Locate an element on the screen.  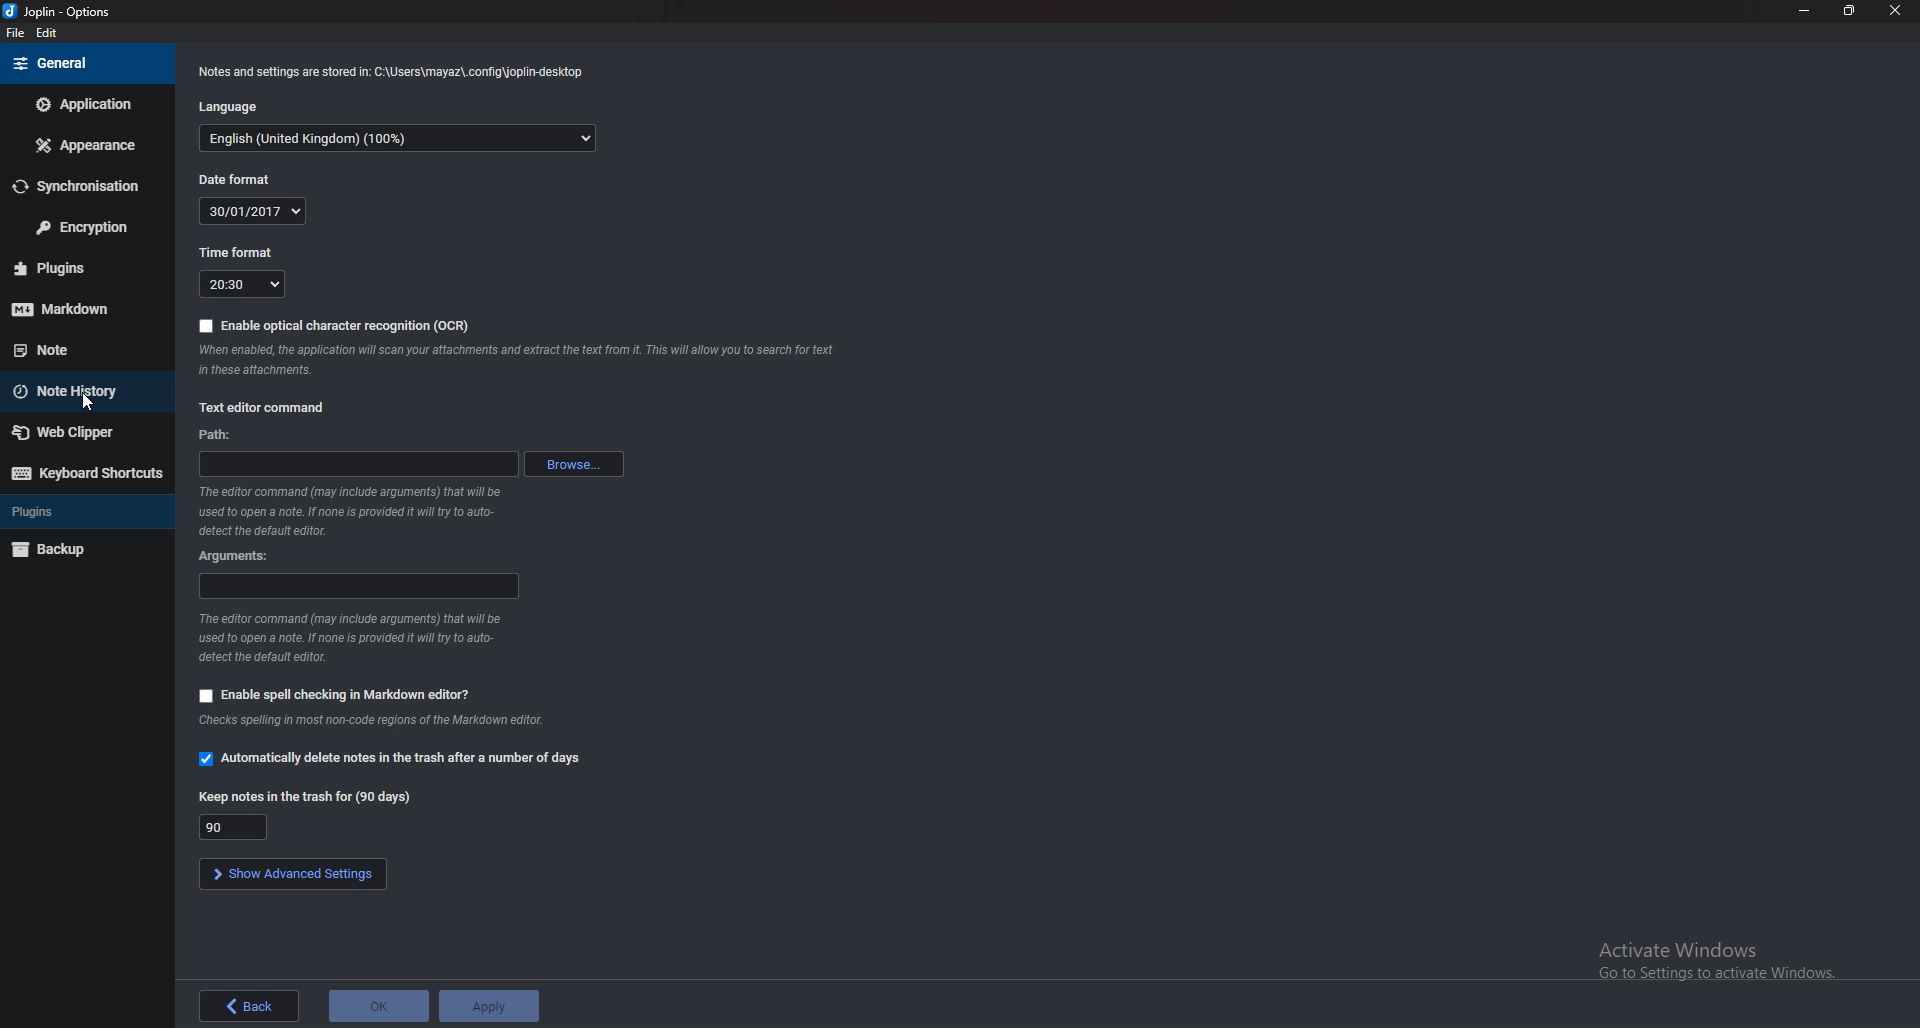
Time format is located at coordinates (243, 285).